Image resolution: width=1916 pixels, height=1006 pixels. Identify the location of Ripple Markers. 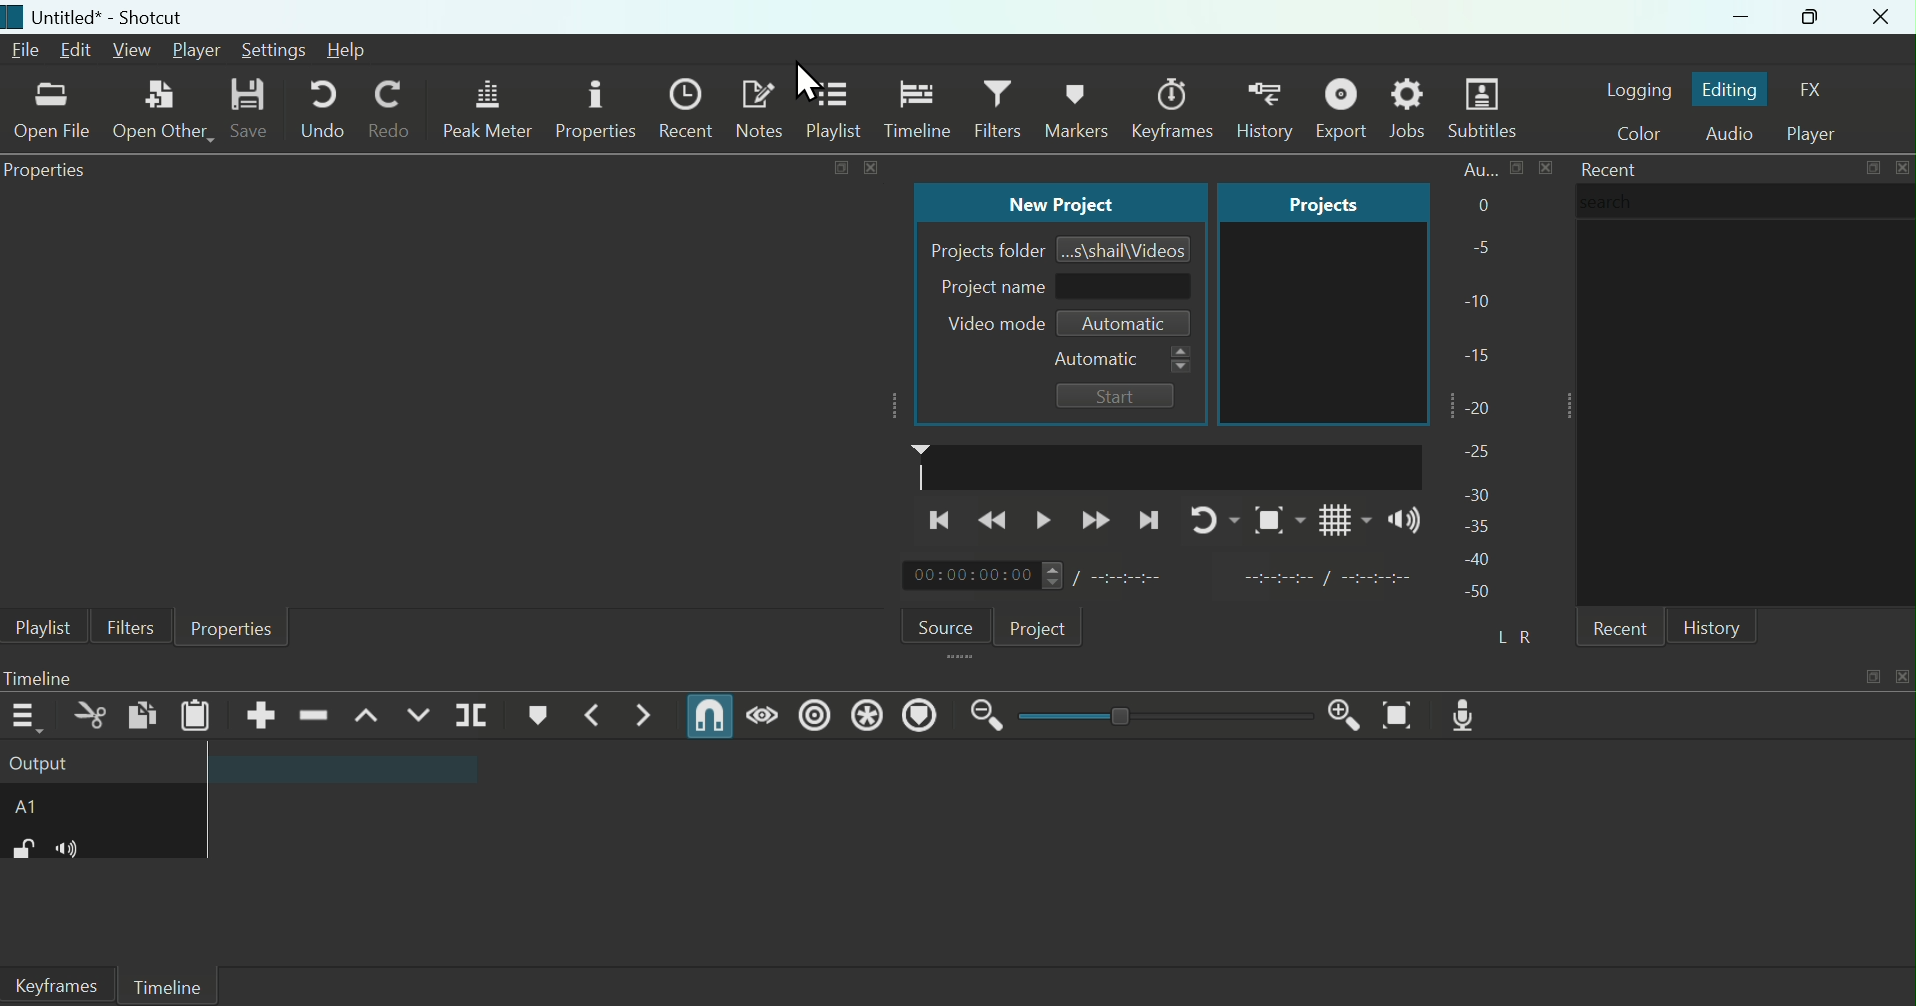
(923, 717).